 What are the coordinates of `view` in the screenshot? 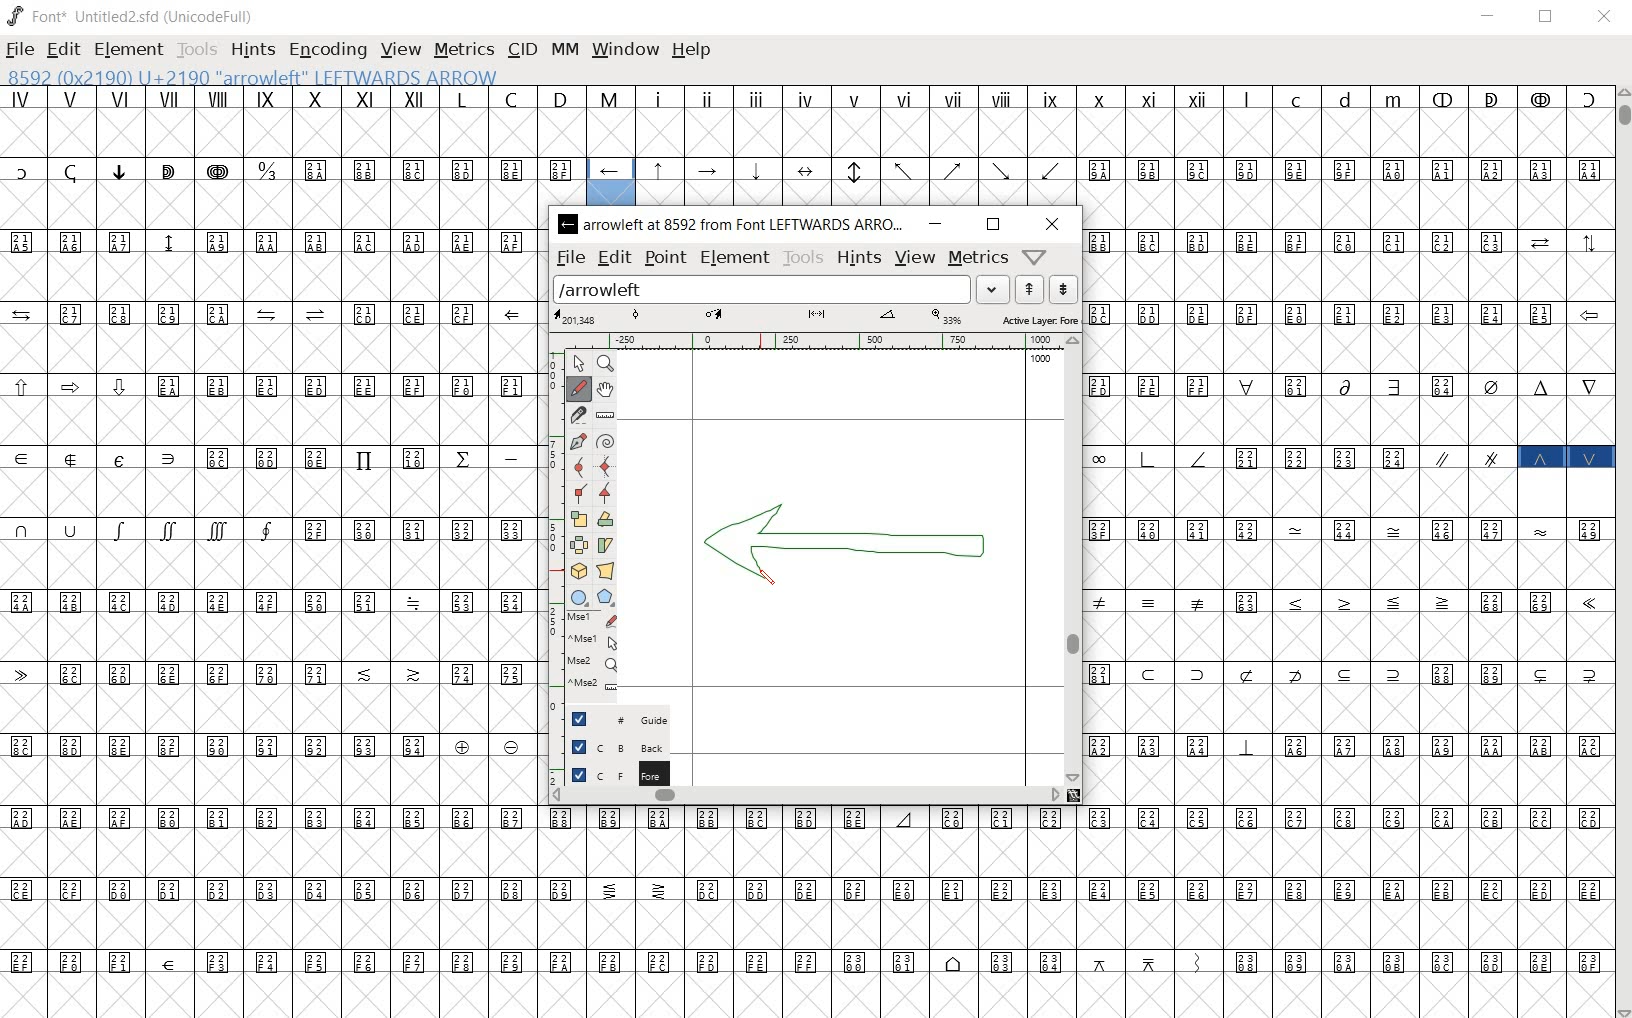 It's located at (917, 258).